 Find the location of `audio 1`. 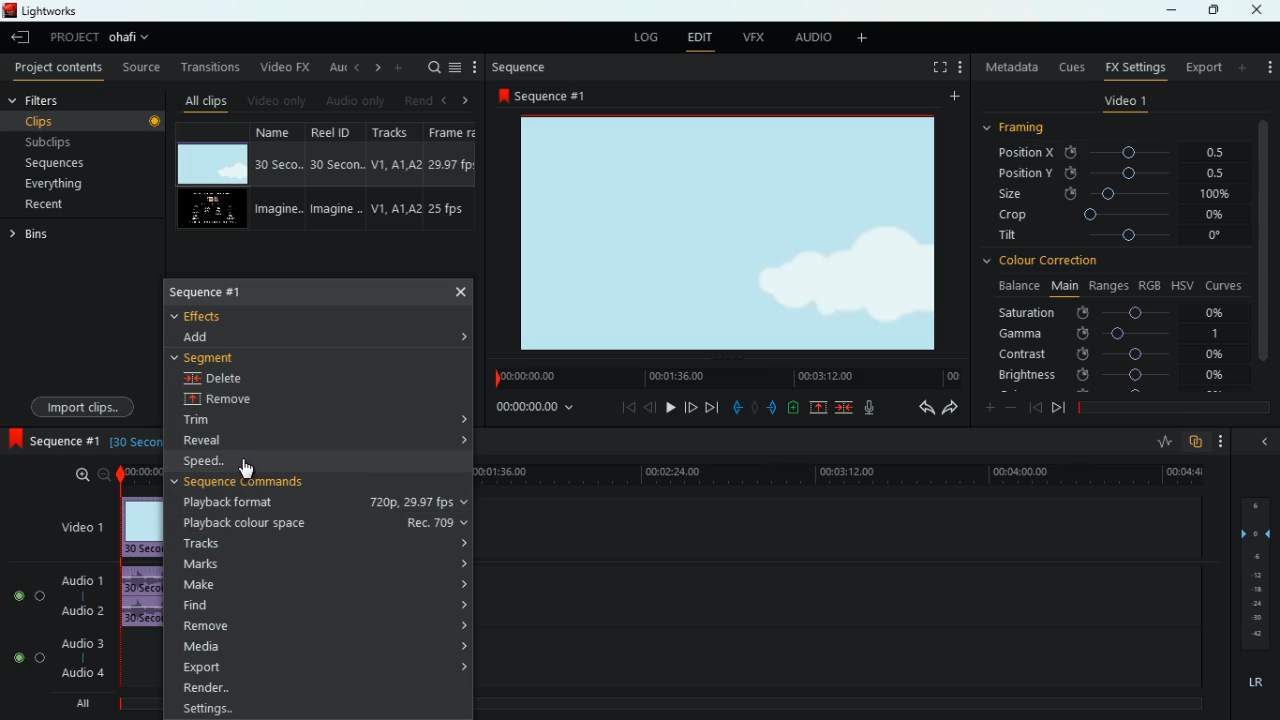

audio 1 is located at coordinates (84, 580).